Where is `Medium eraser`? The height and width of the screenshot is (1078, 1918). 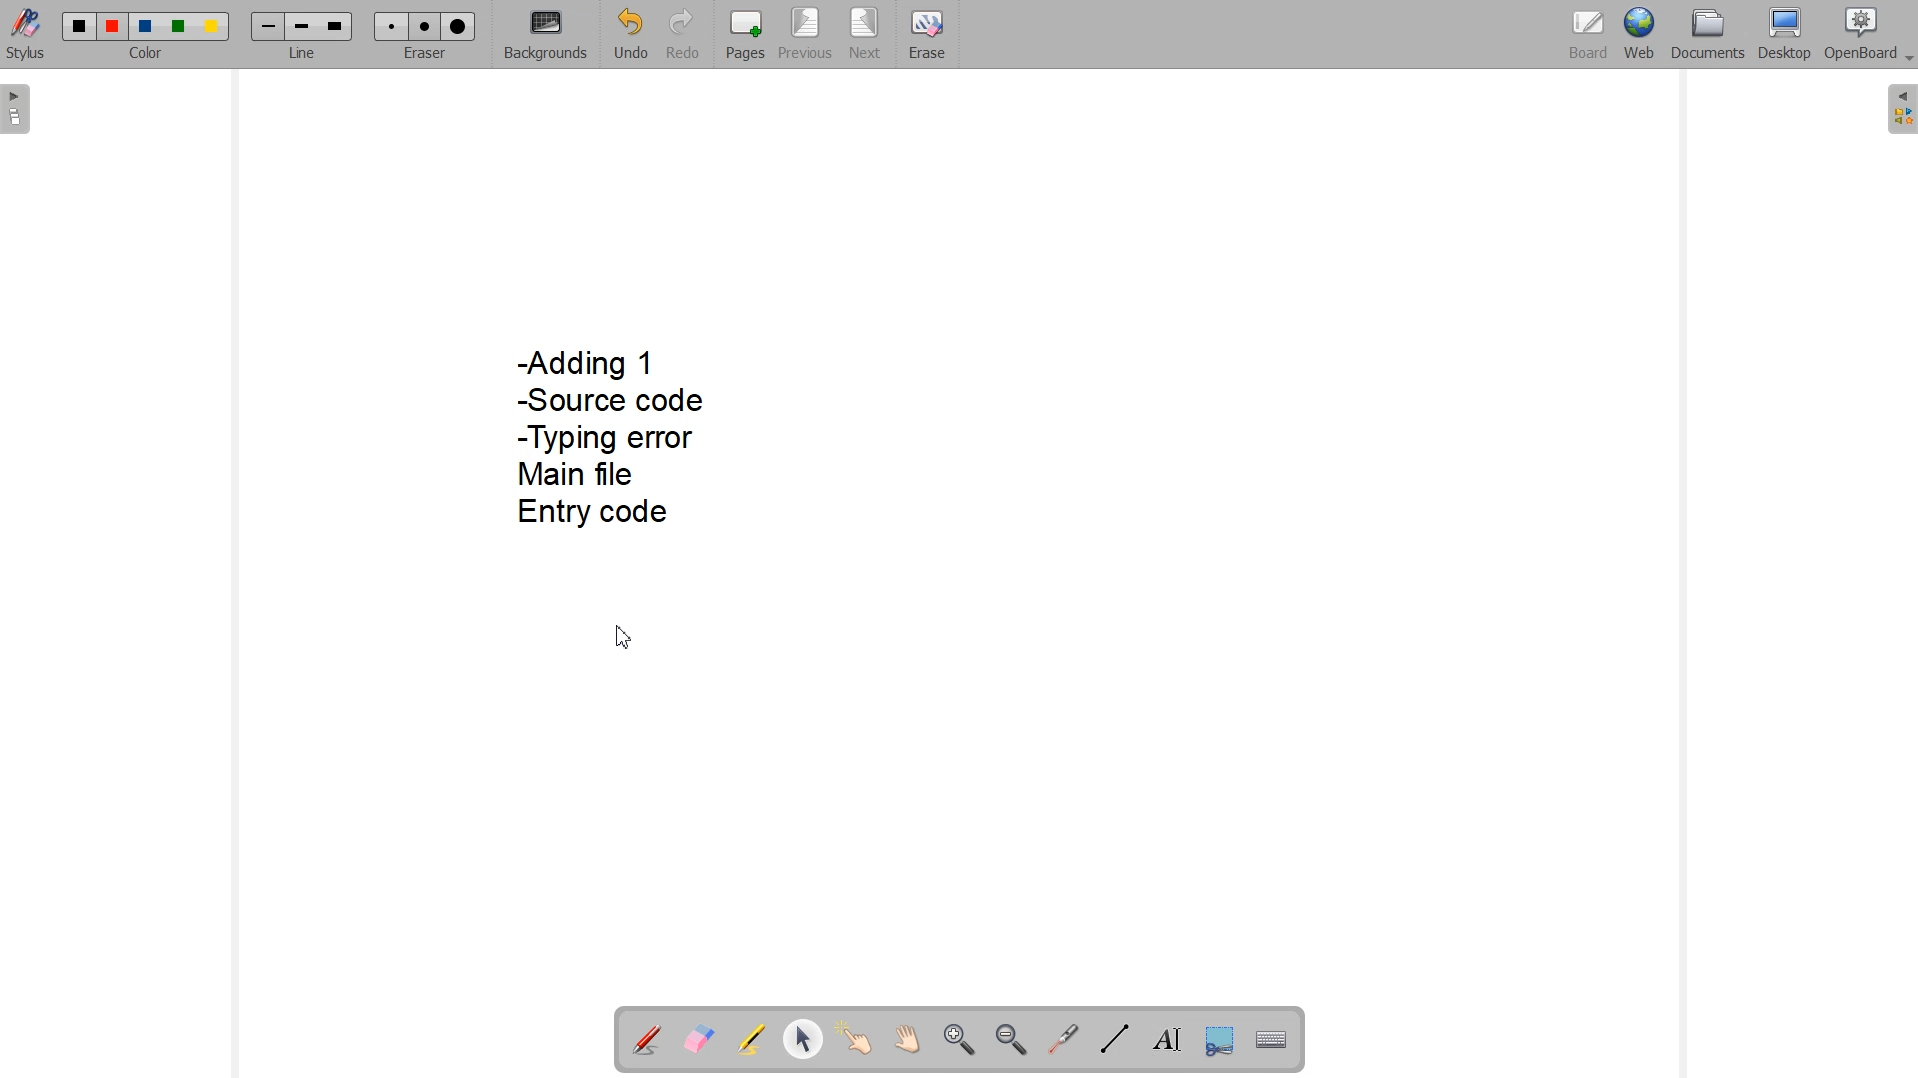
Medium eraser is located at coordinates (426, 27).